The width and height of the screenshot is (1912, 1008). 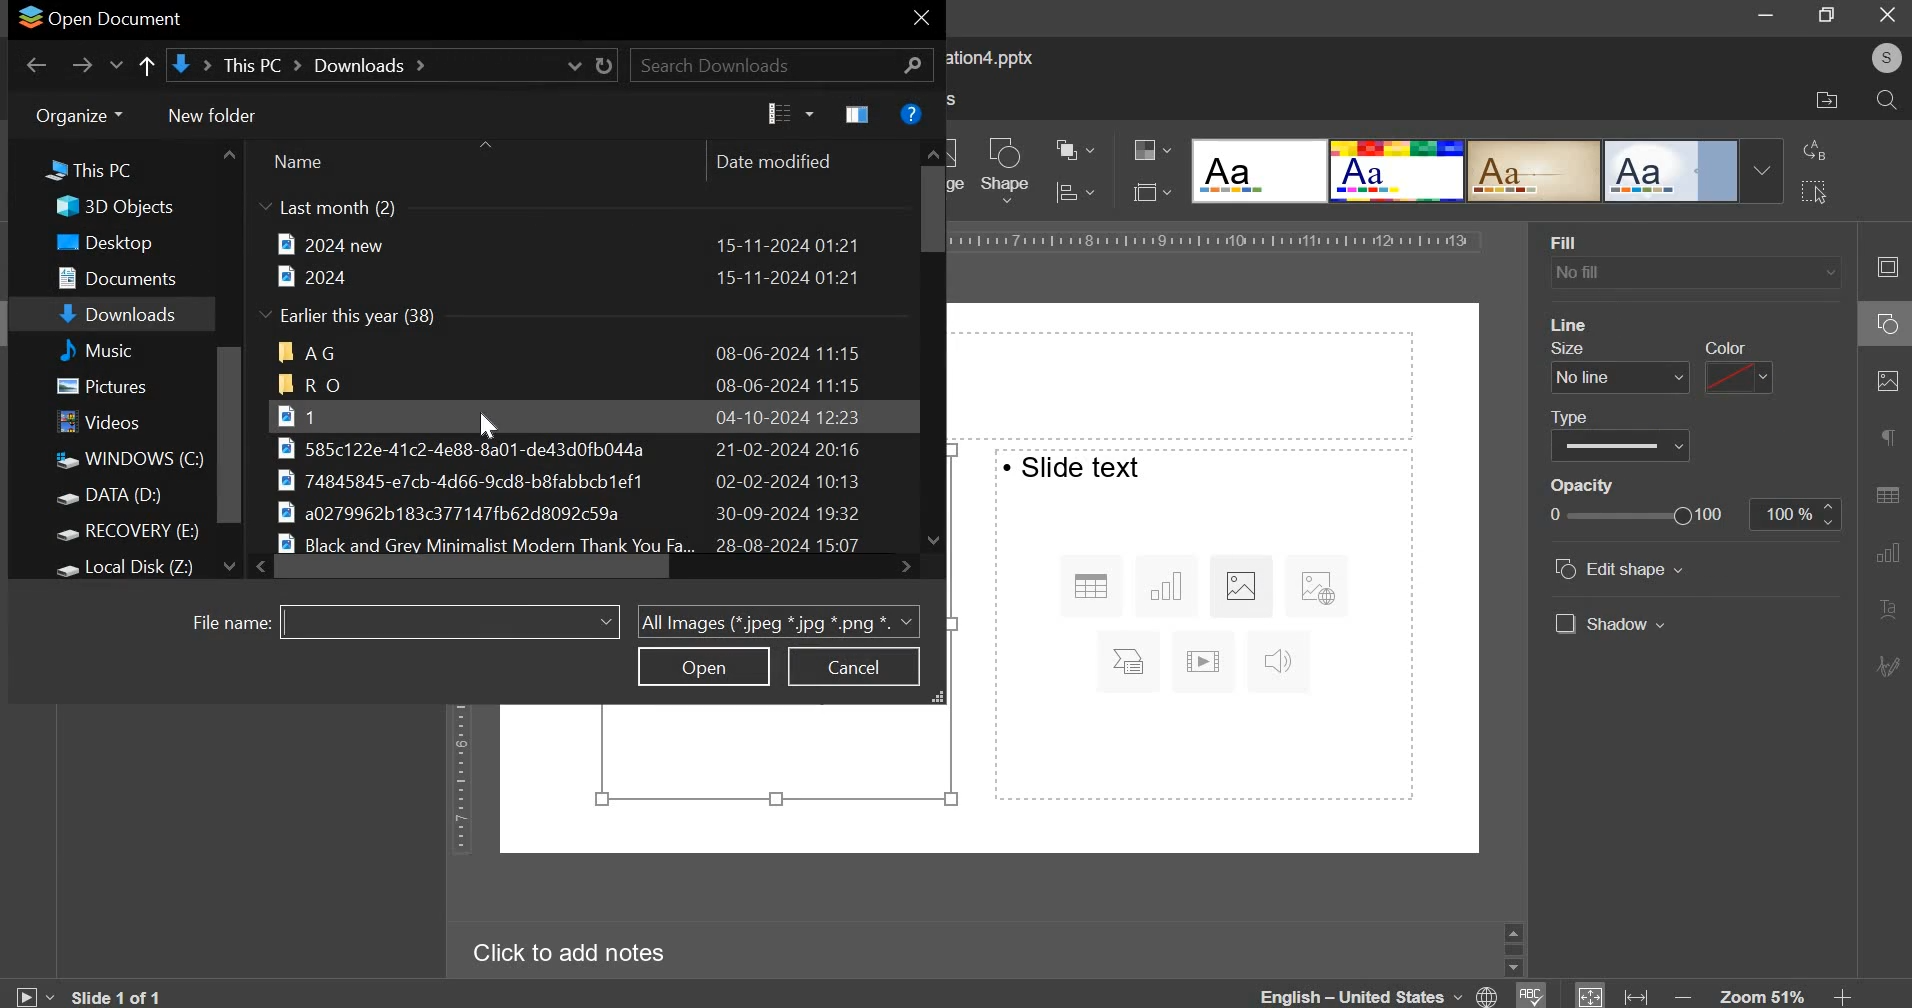 What do you see at coordinates (118, 68) in the screenshot?
I see `recent locations` at bounding box center [118, 68].